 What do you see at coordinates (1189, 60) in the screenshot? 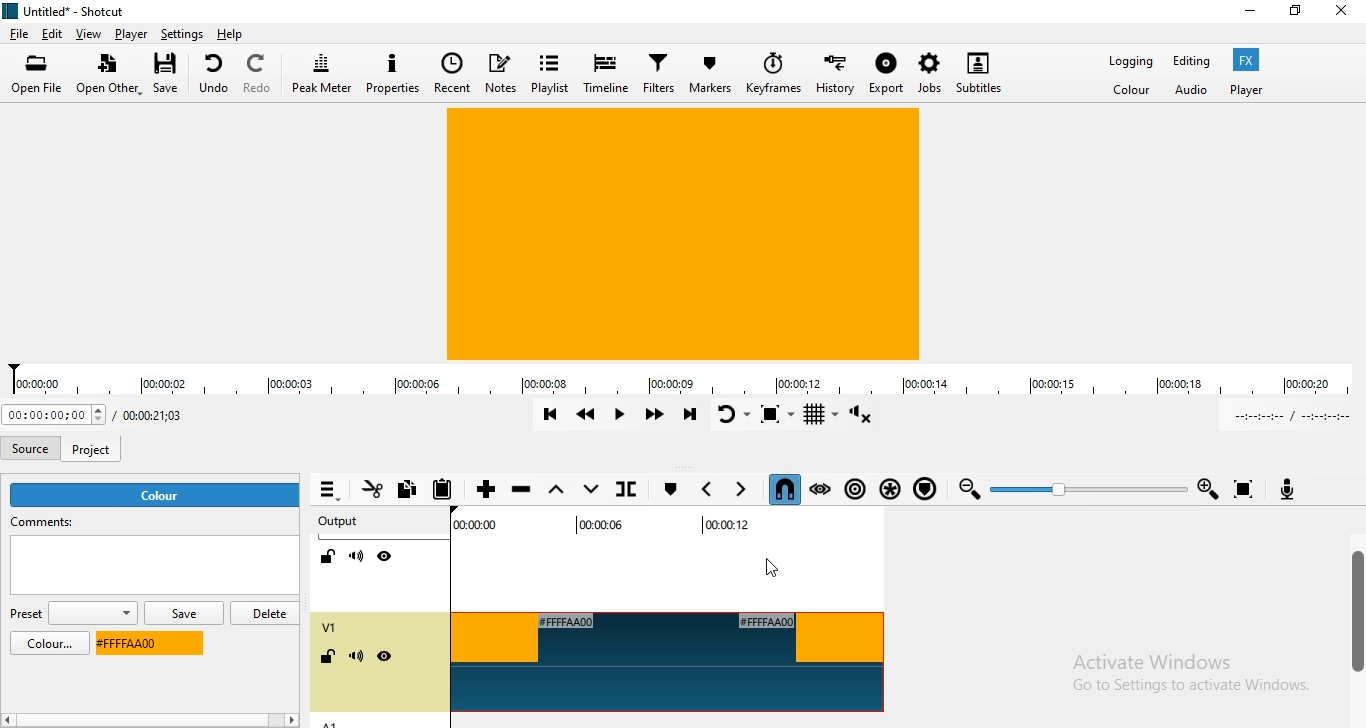
I see `Editing` at bounding box center [1189, 60].